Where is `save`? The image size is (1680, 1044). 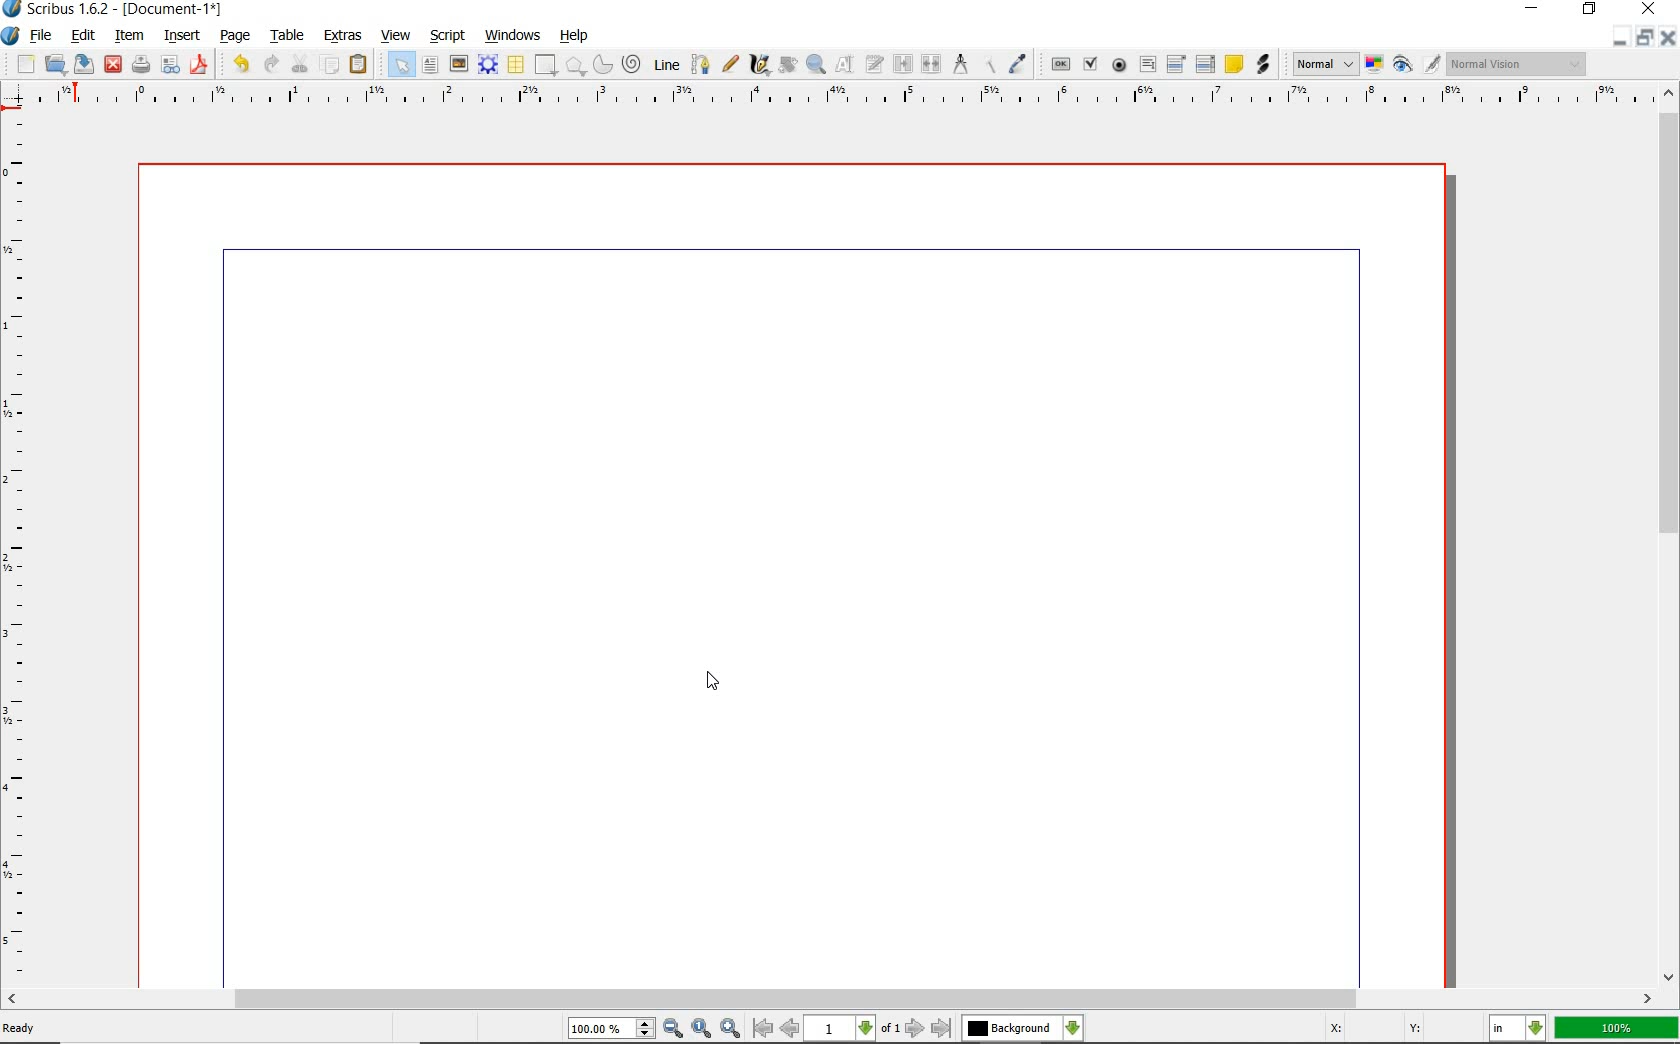 save is located at coordinates (85, 64).